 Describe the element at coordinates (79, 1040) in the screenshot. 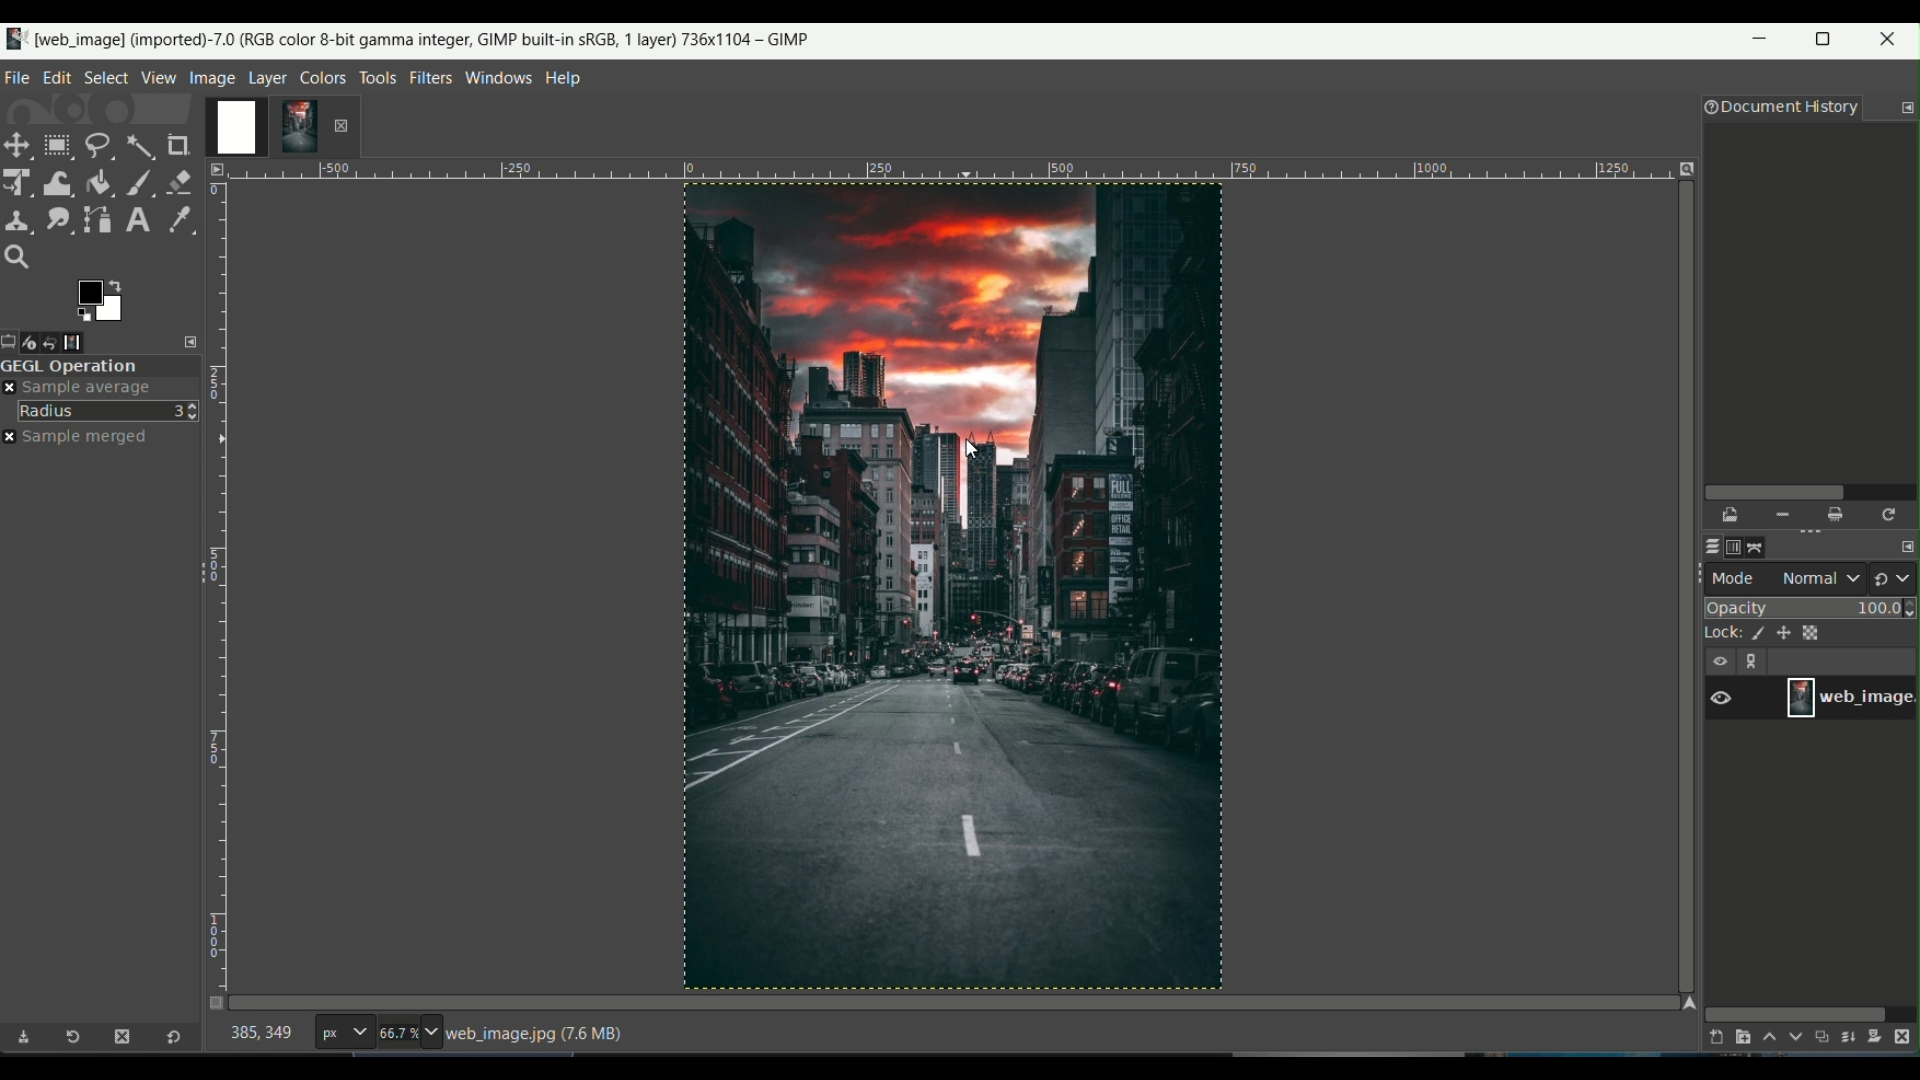

I see `restore tool preset` at that location.